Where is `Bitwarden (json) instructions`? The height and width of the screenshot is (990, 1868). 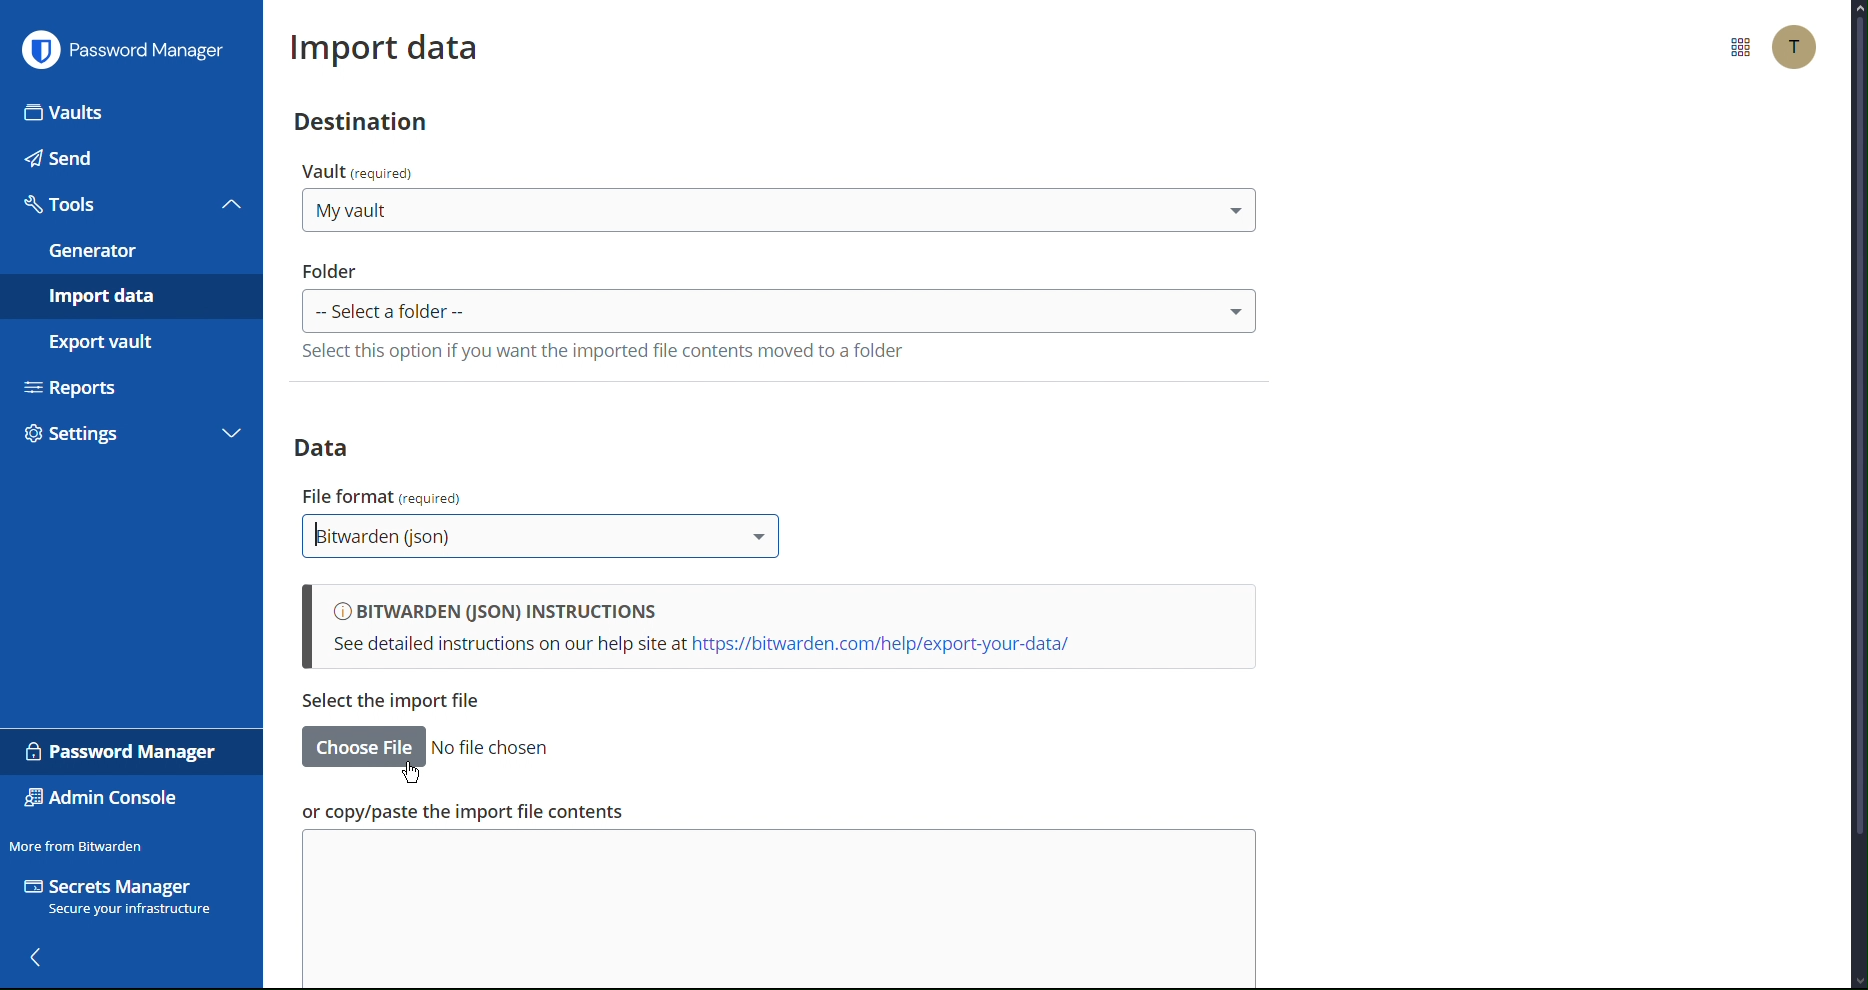
Bitwarden (json) instructions is located at coordinates (780, 626).